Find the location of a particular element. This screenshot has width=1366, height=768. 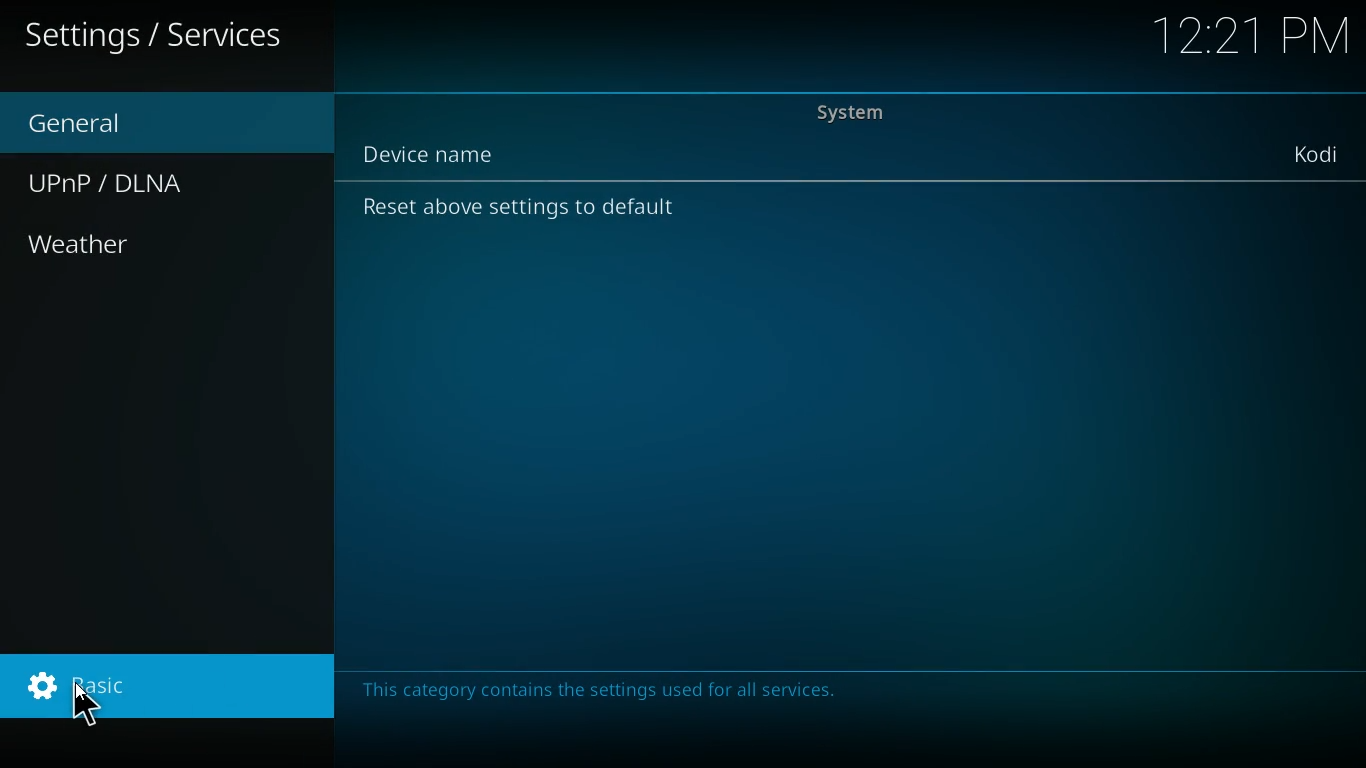

time is located at coordinates (1249, 39).